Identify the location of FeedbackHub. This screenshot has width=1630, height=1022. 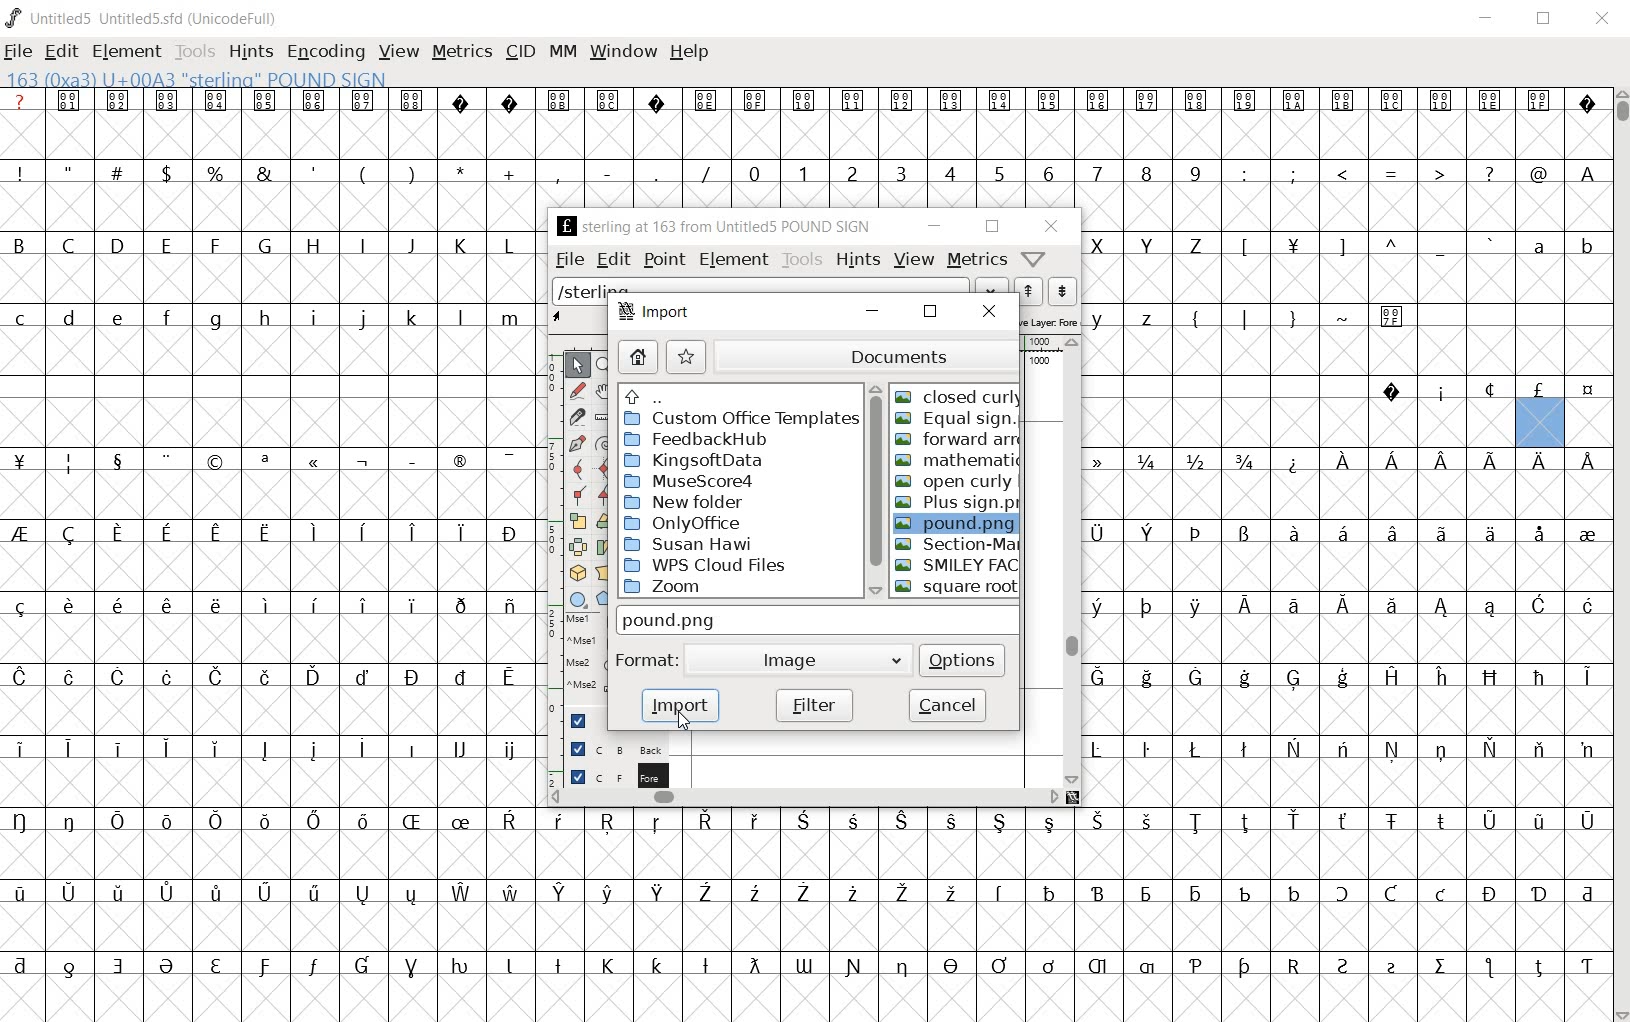
(704, 438).